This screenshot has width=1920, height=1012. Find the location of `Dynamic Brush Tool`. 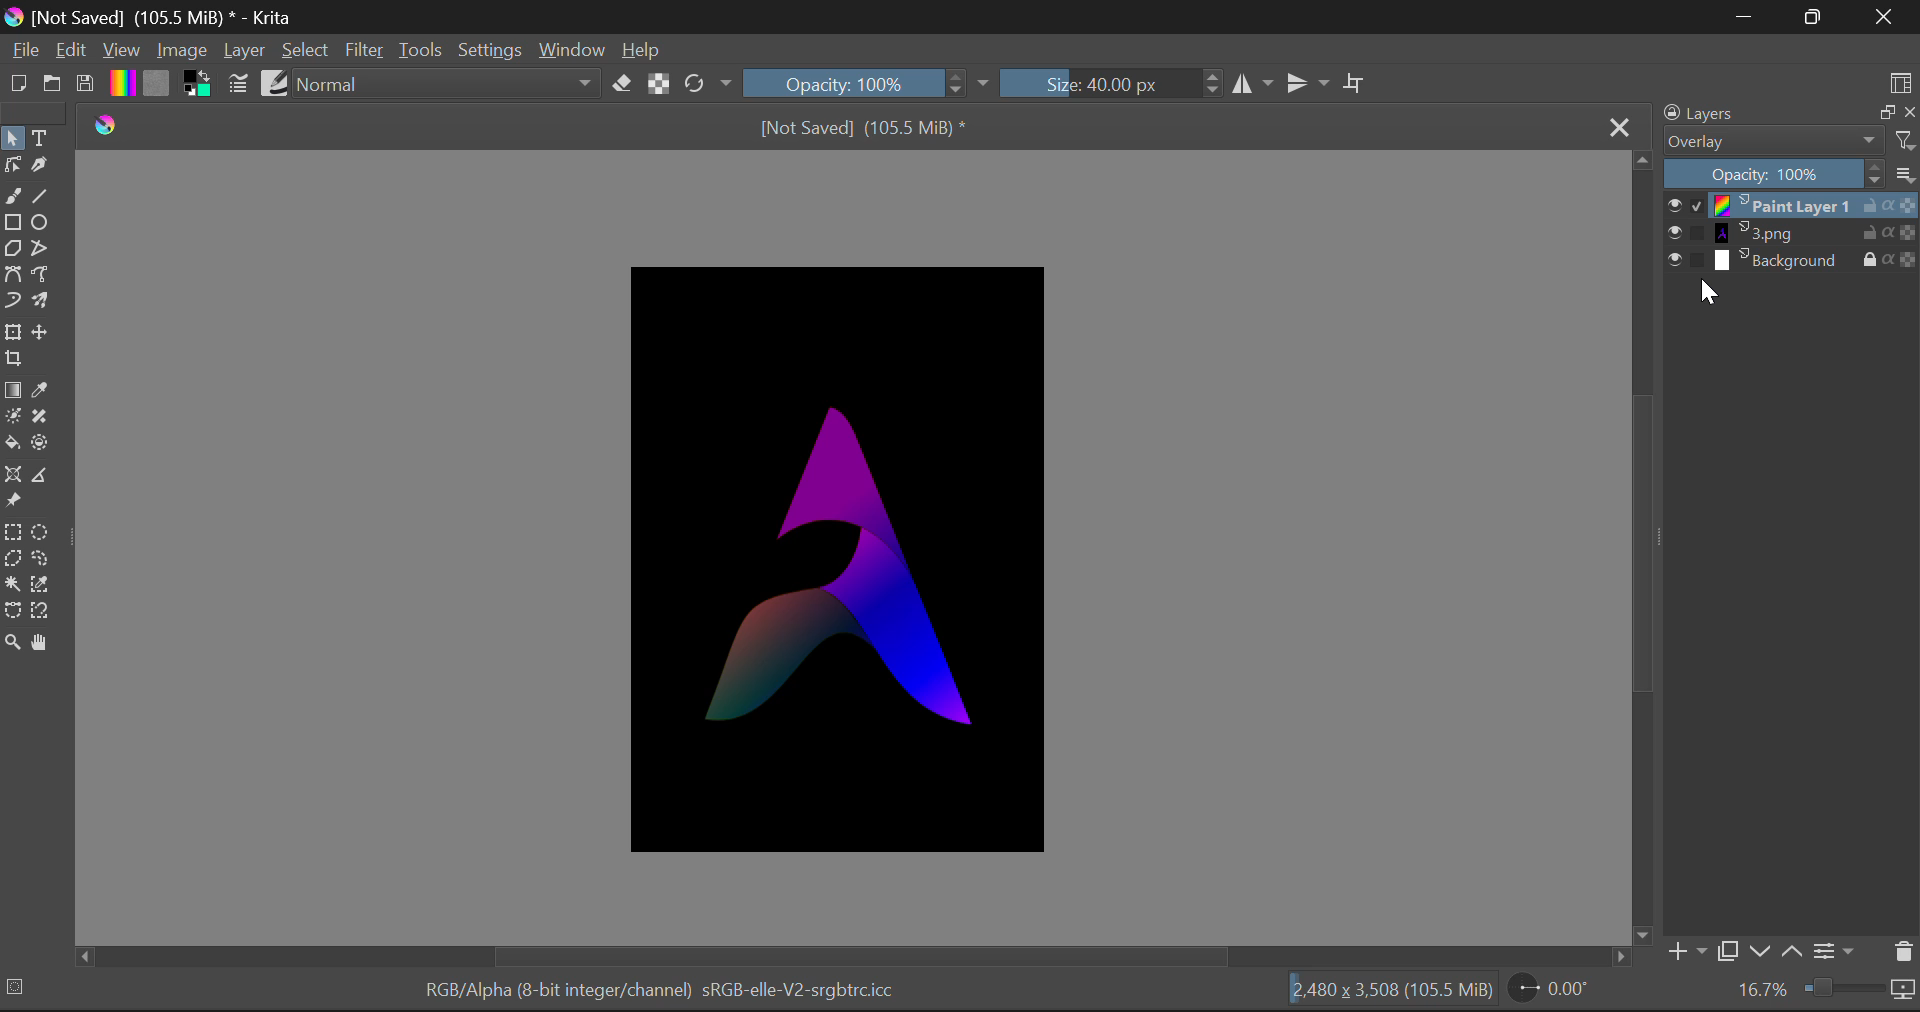

Dynamic Brush Tool is located at coordinates (12, 300).